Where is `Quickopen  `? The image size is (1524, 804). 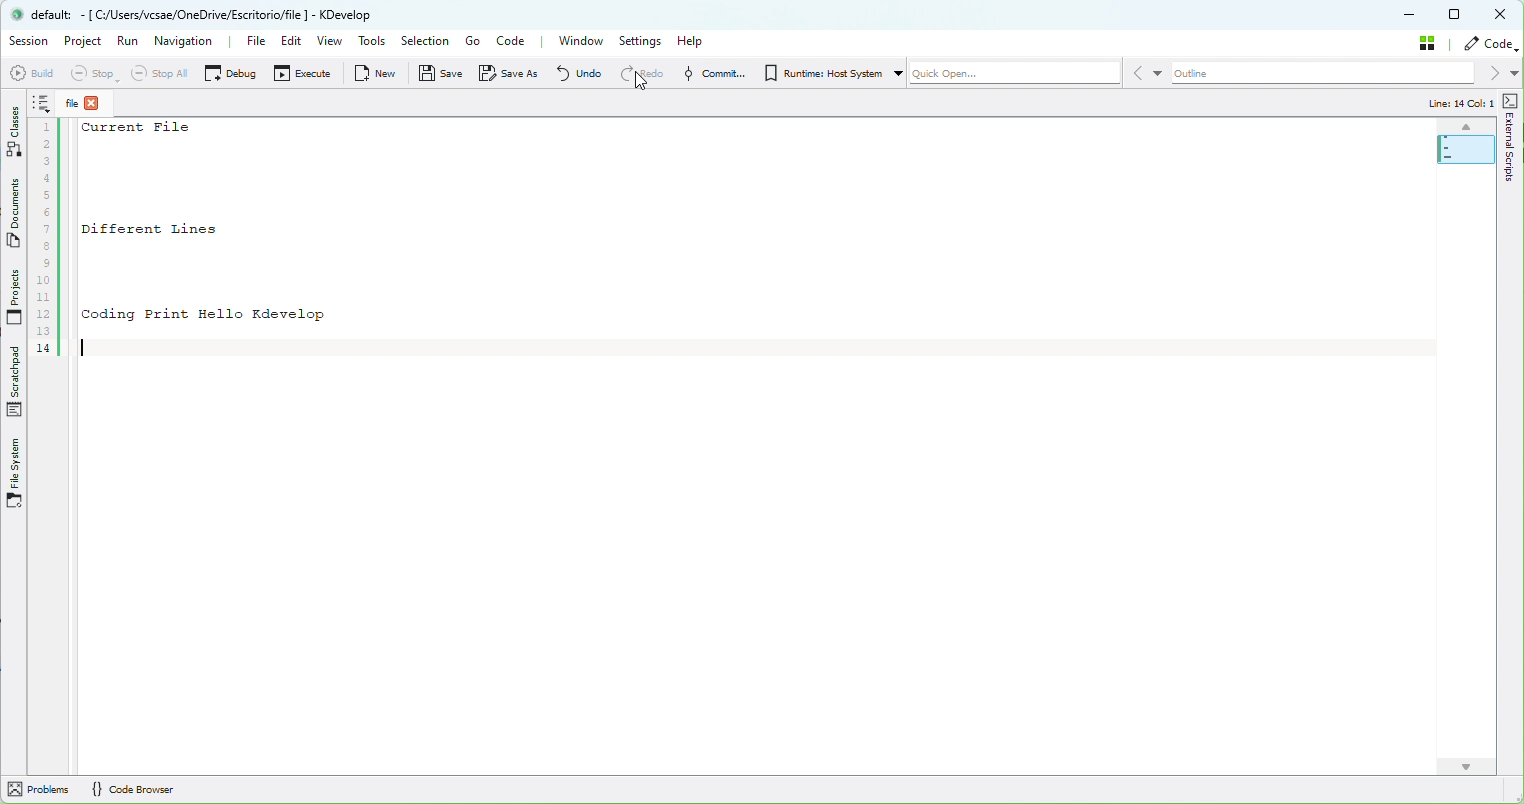 Quickopen   is located at coordinates (1006, 75).